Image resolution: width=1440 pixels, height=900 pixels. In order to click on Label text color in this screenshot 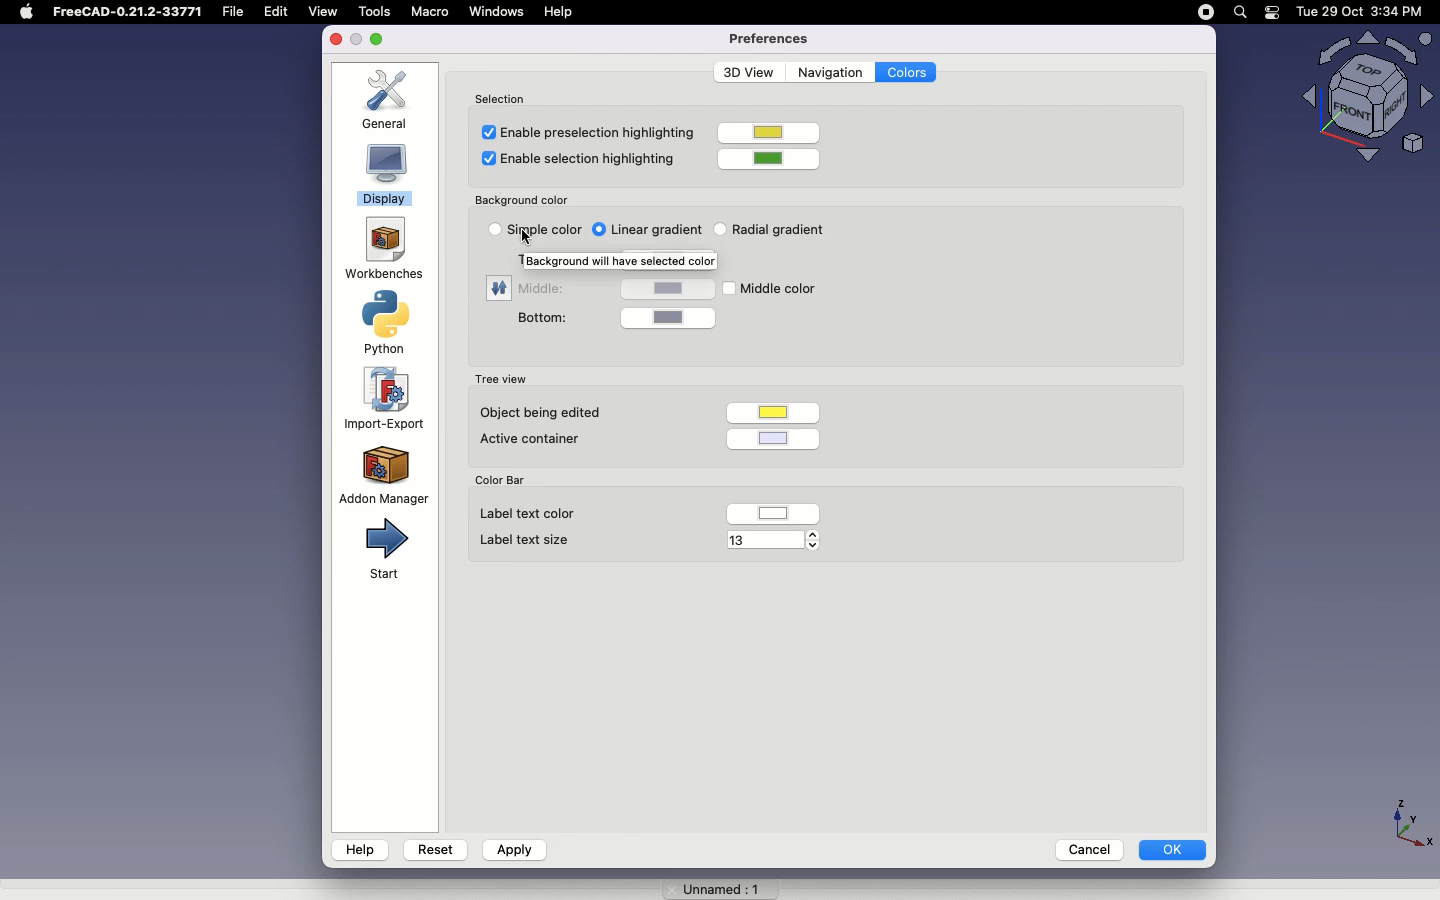, I will do `click(533, 514)`.